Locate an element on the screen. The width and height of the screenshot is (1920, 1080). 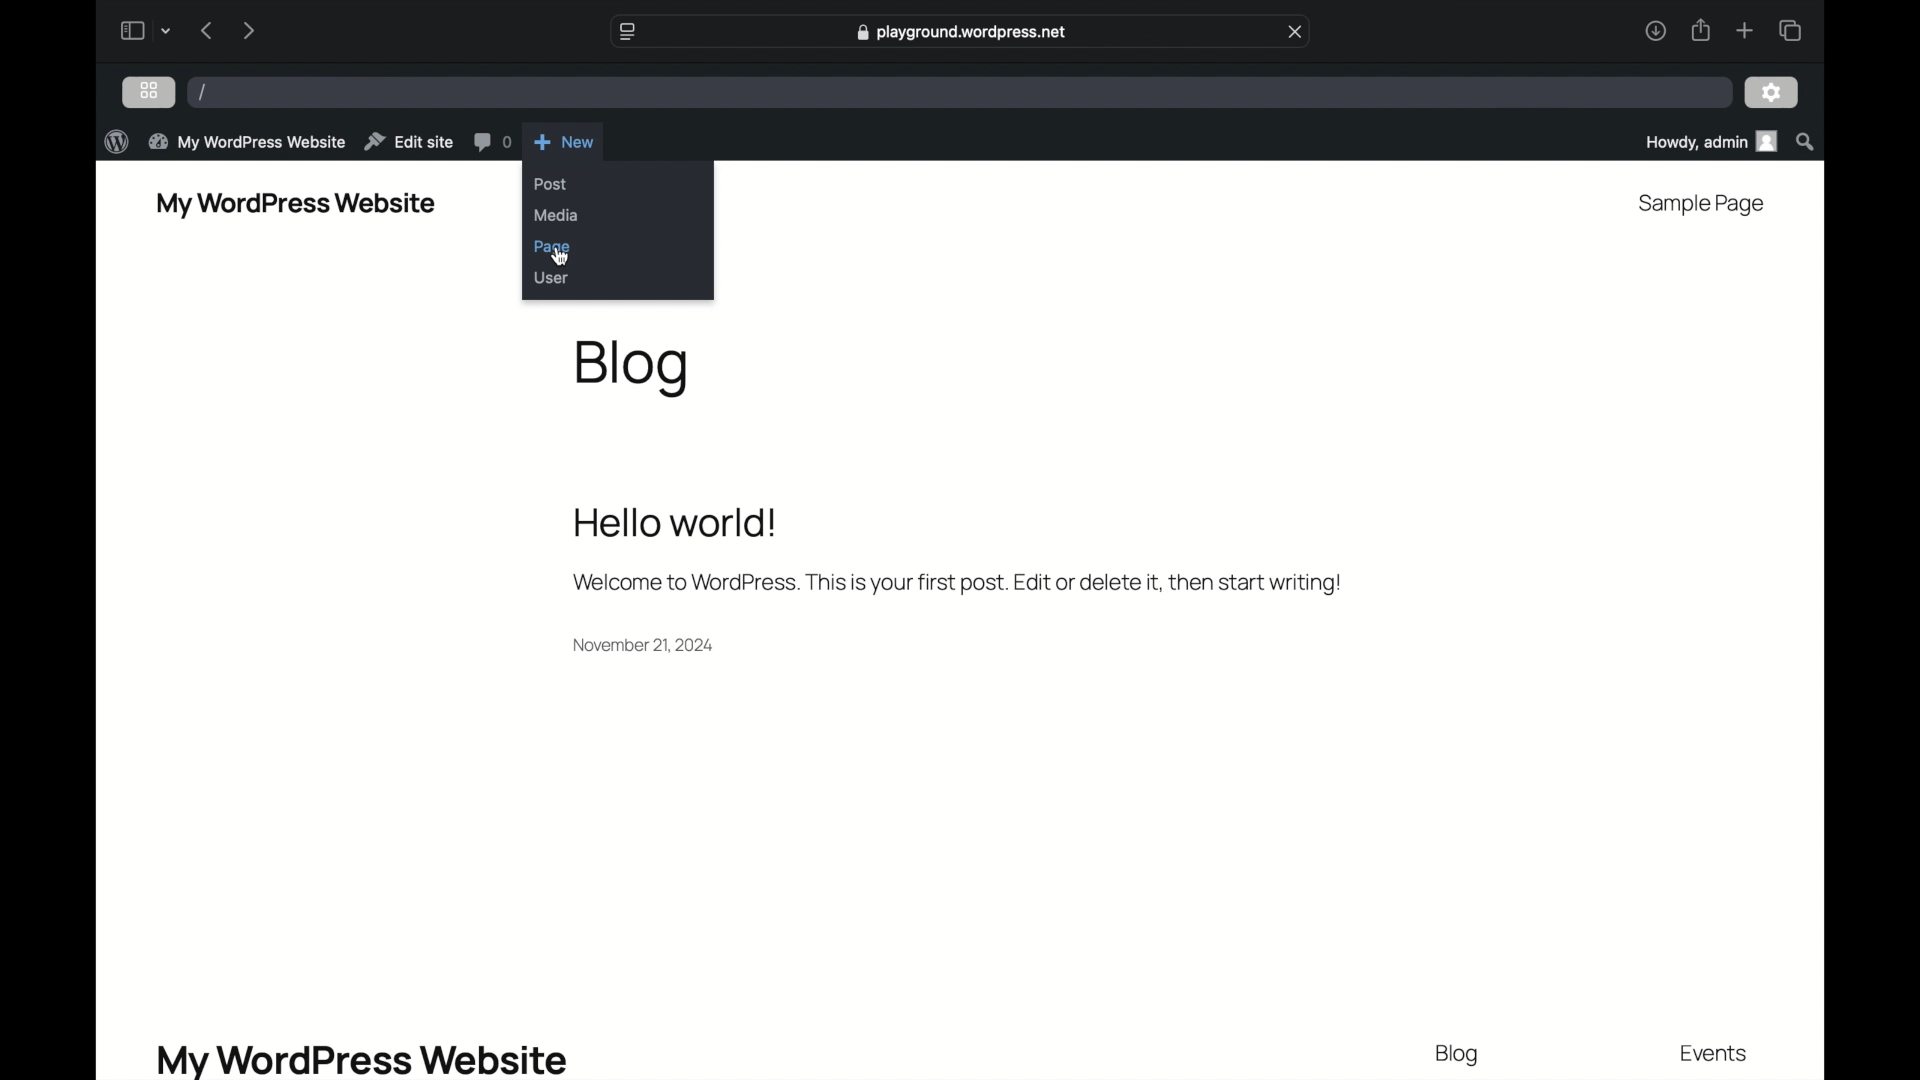
website settings is located at coordinates (626, 30).